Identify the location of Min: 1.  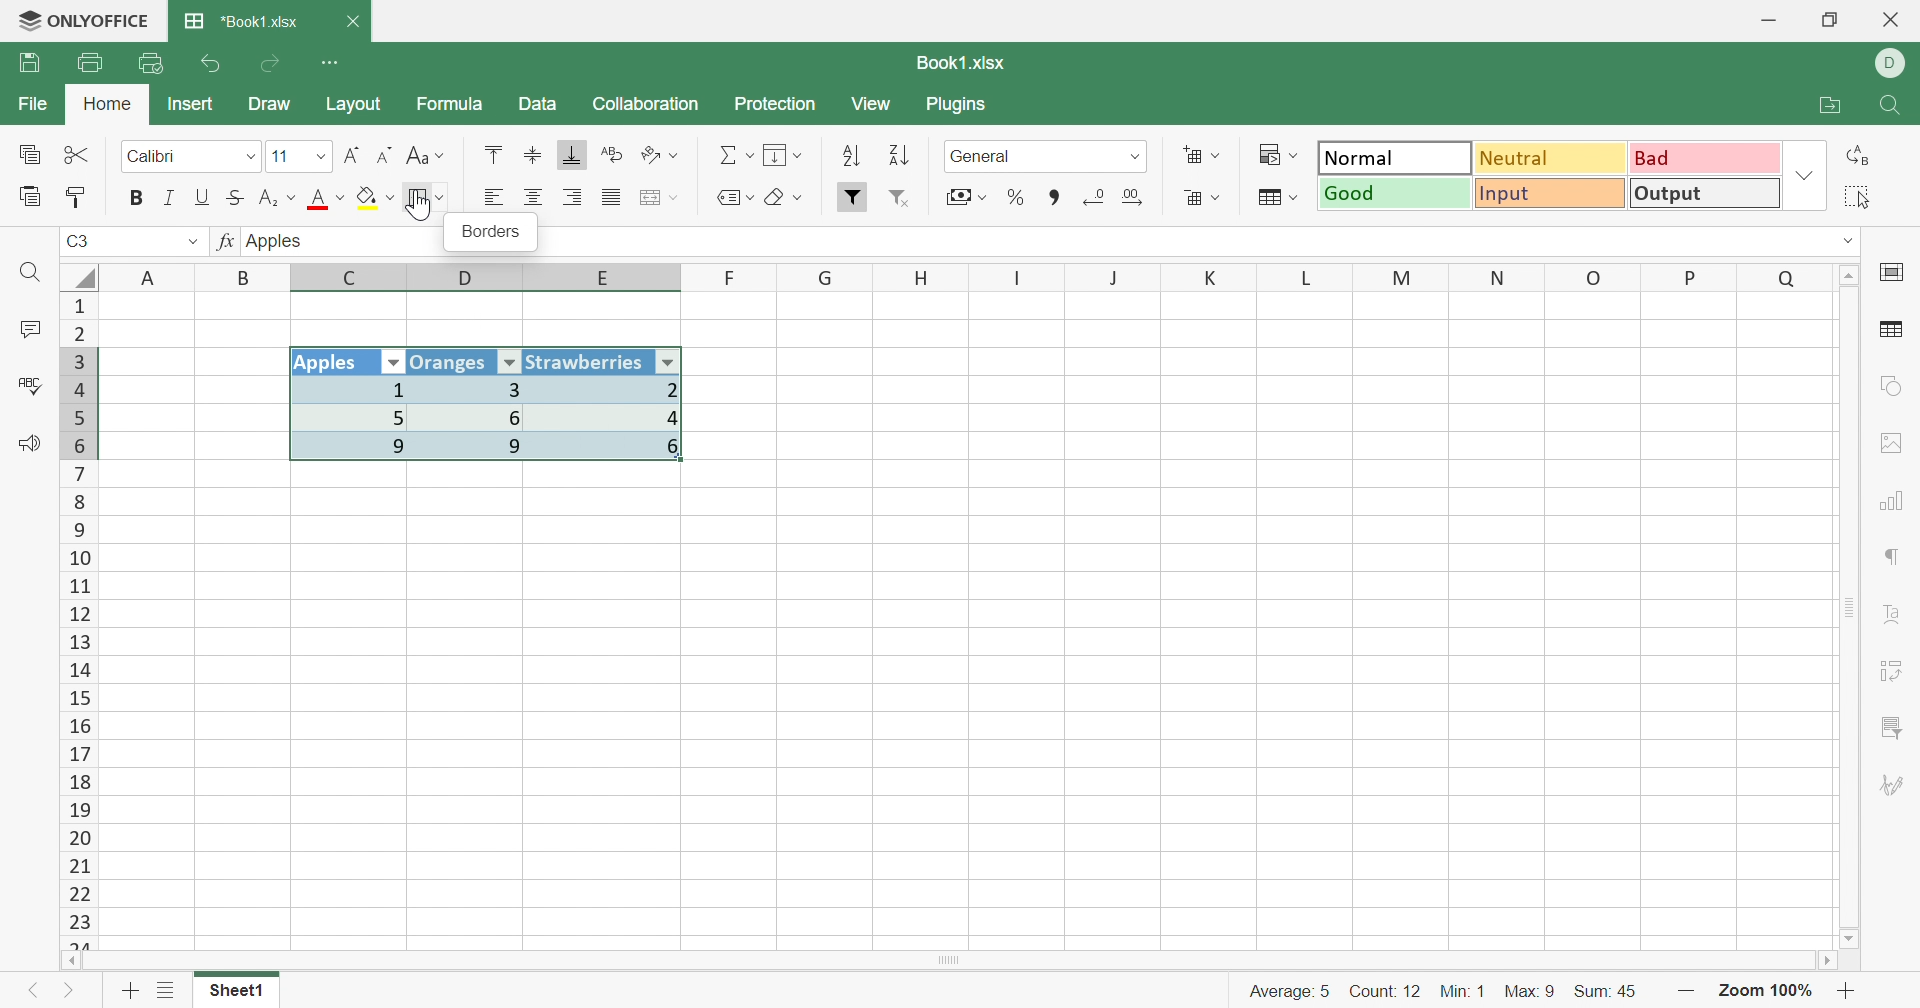
(1465, 988).